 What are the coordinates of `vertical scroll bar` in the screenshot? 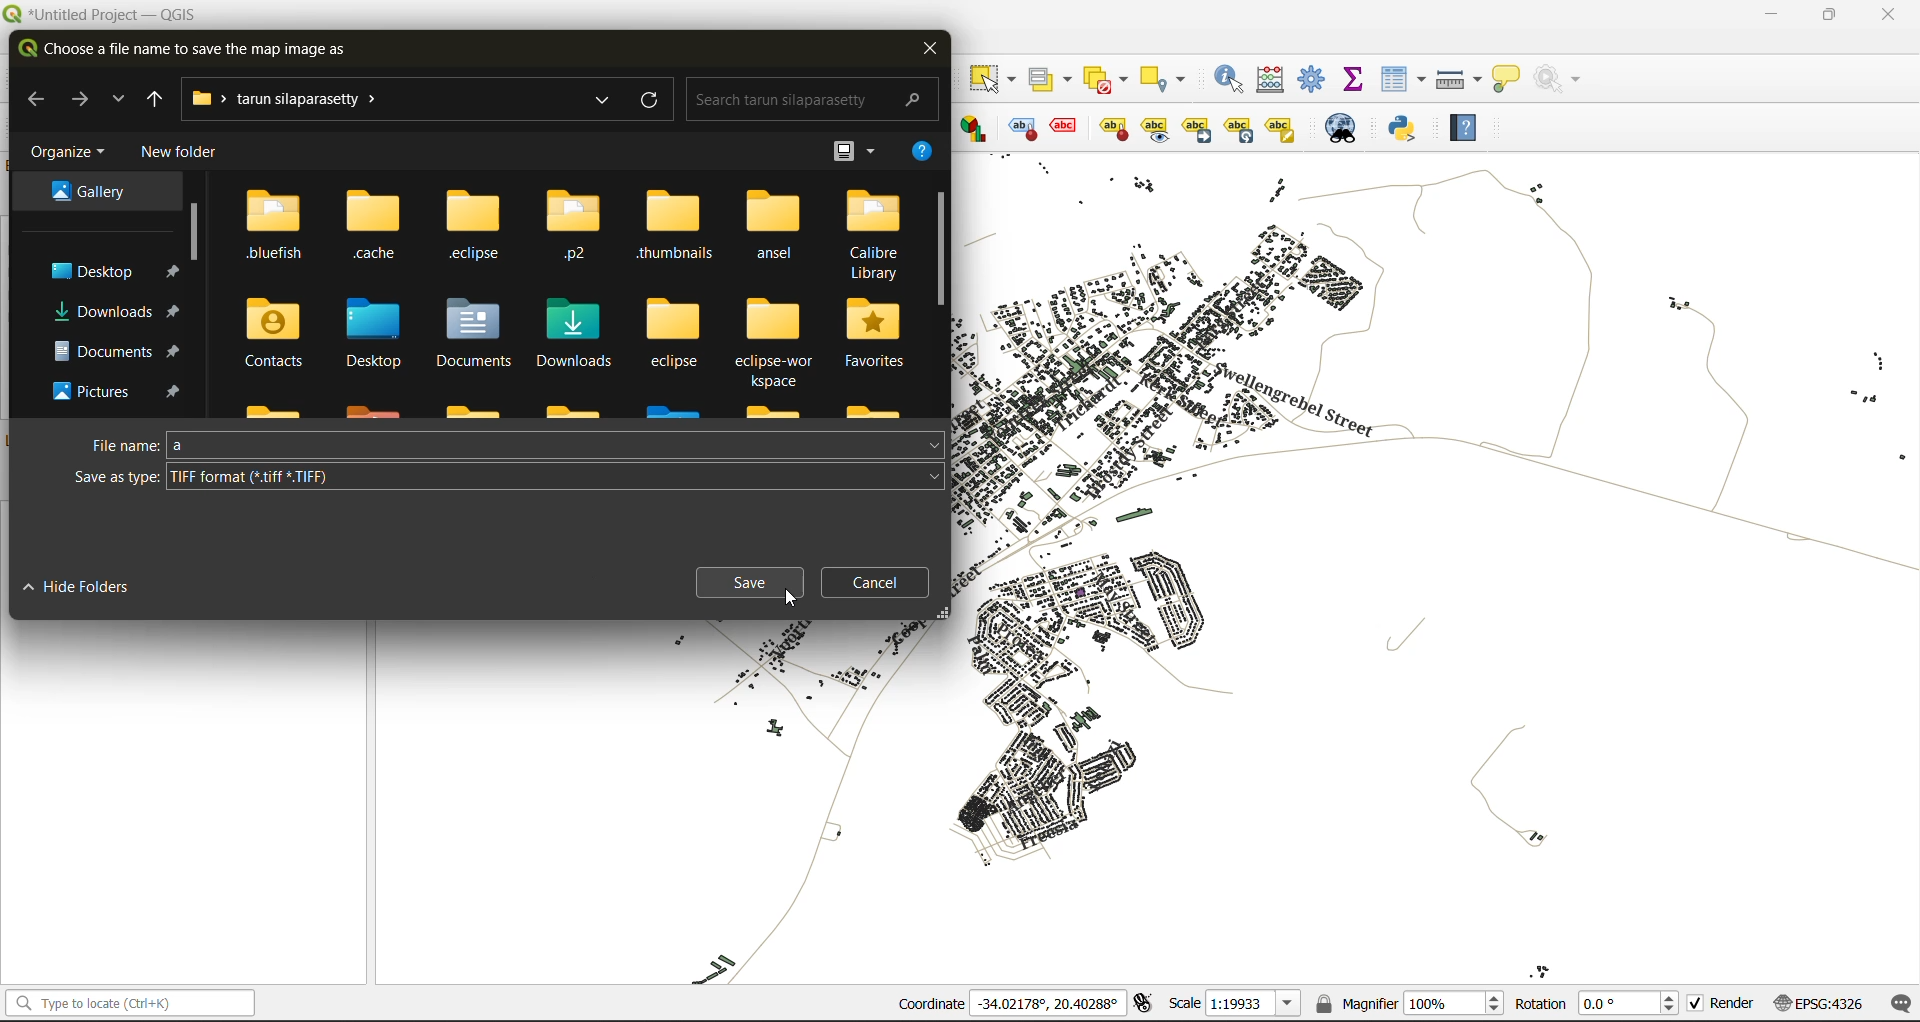 It's located at (940, 251).